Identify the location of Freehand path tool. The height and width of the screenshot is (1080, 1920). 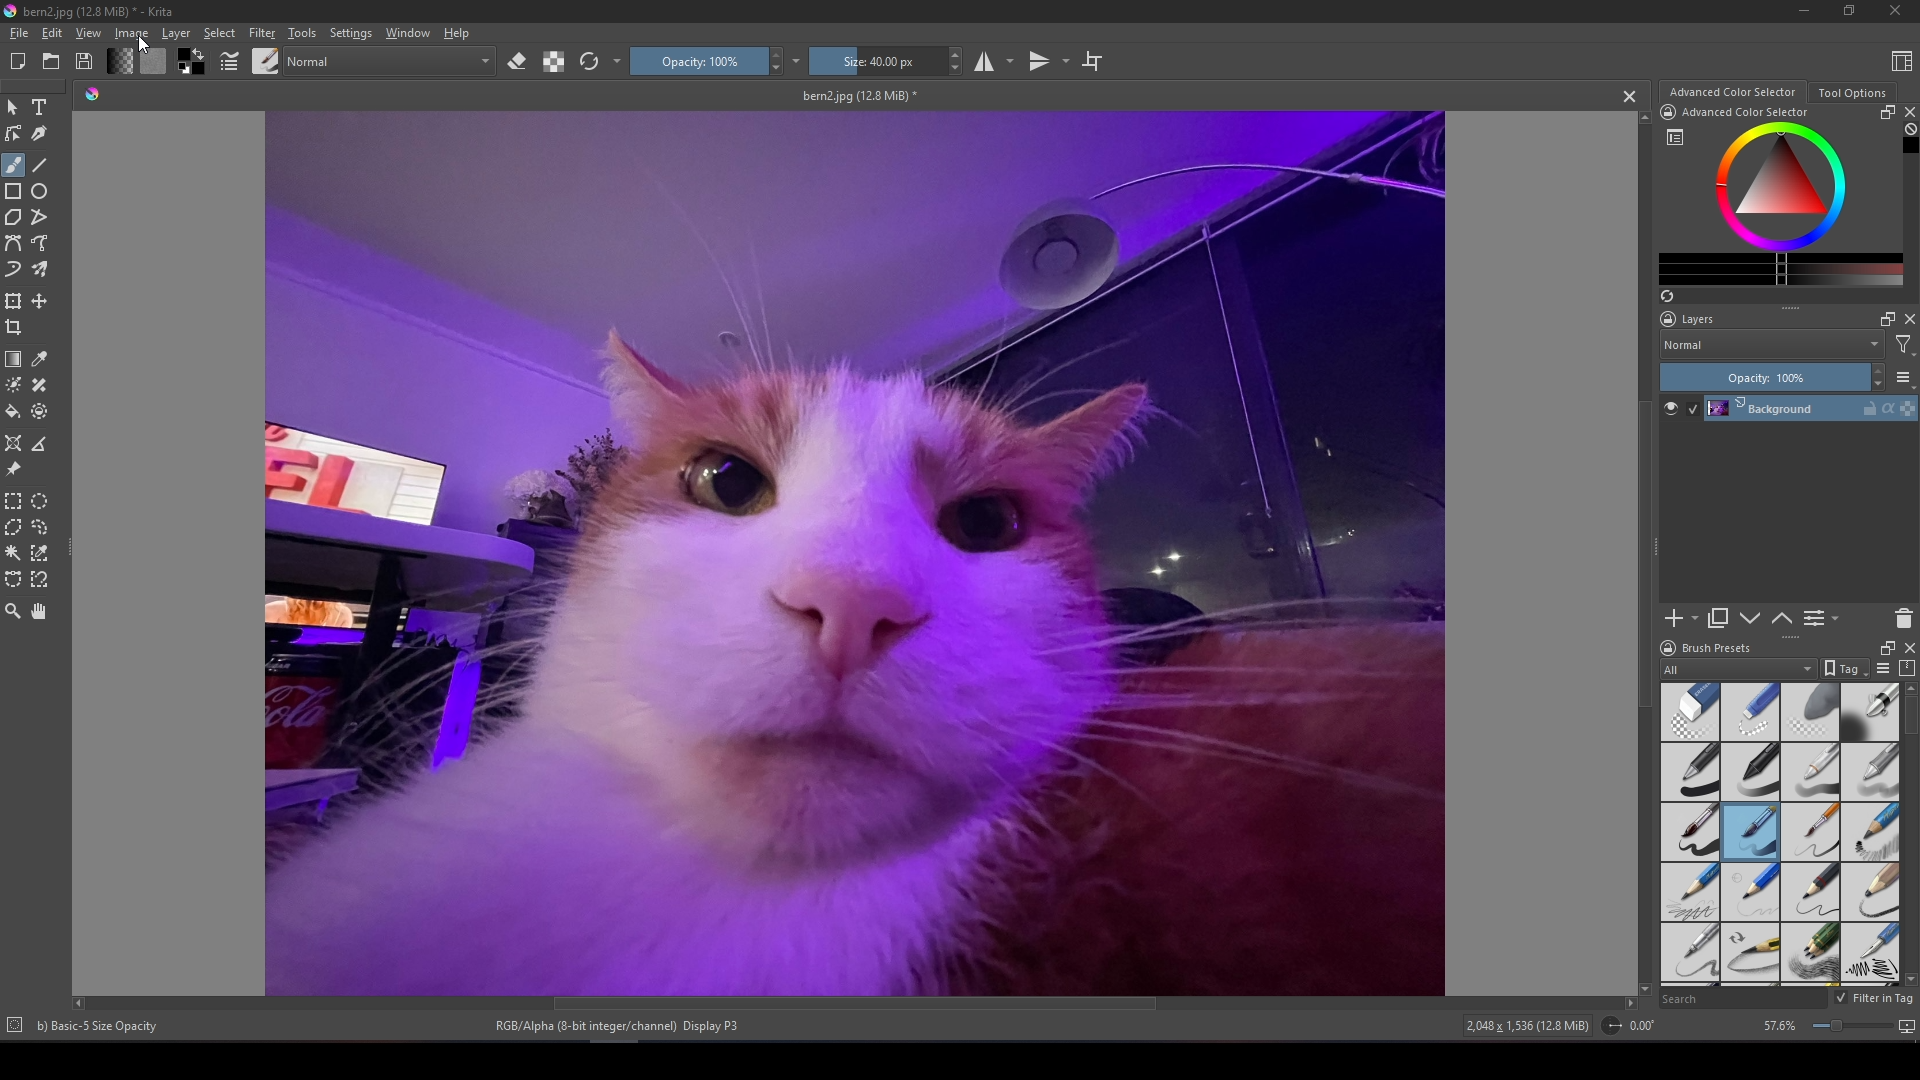
(39, 243).